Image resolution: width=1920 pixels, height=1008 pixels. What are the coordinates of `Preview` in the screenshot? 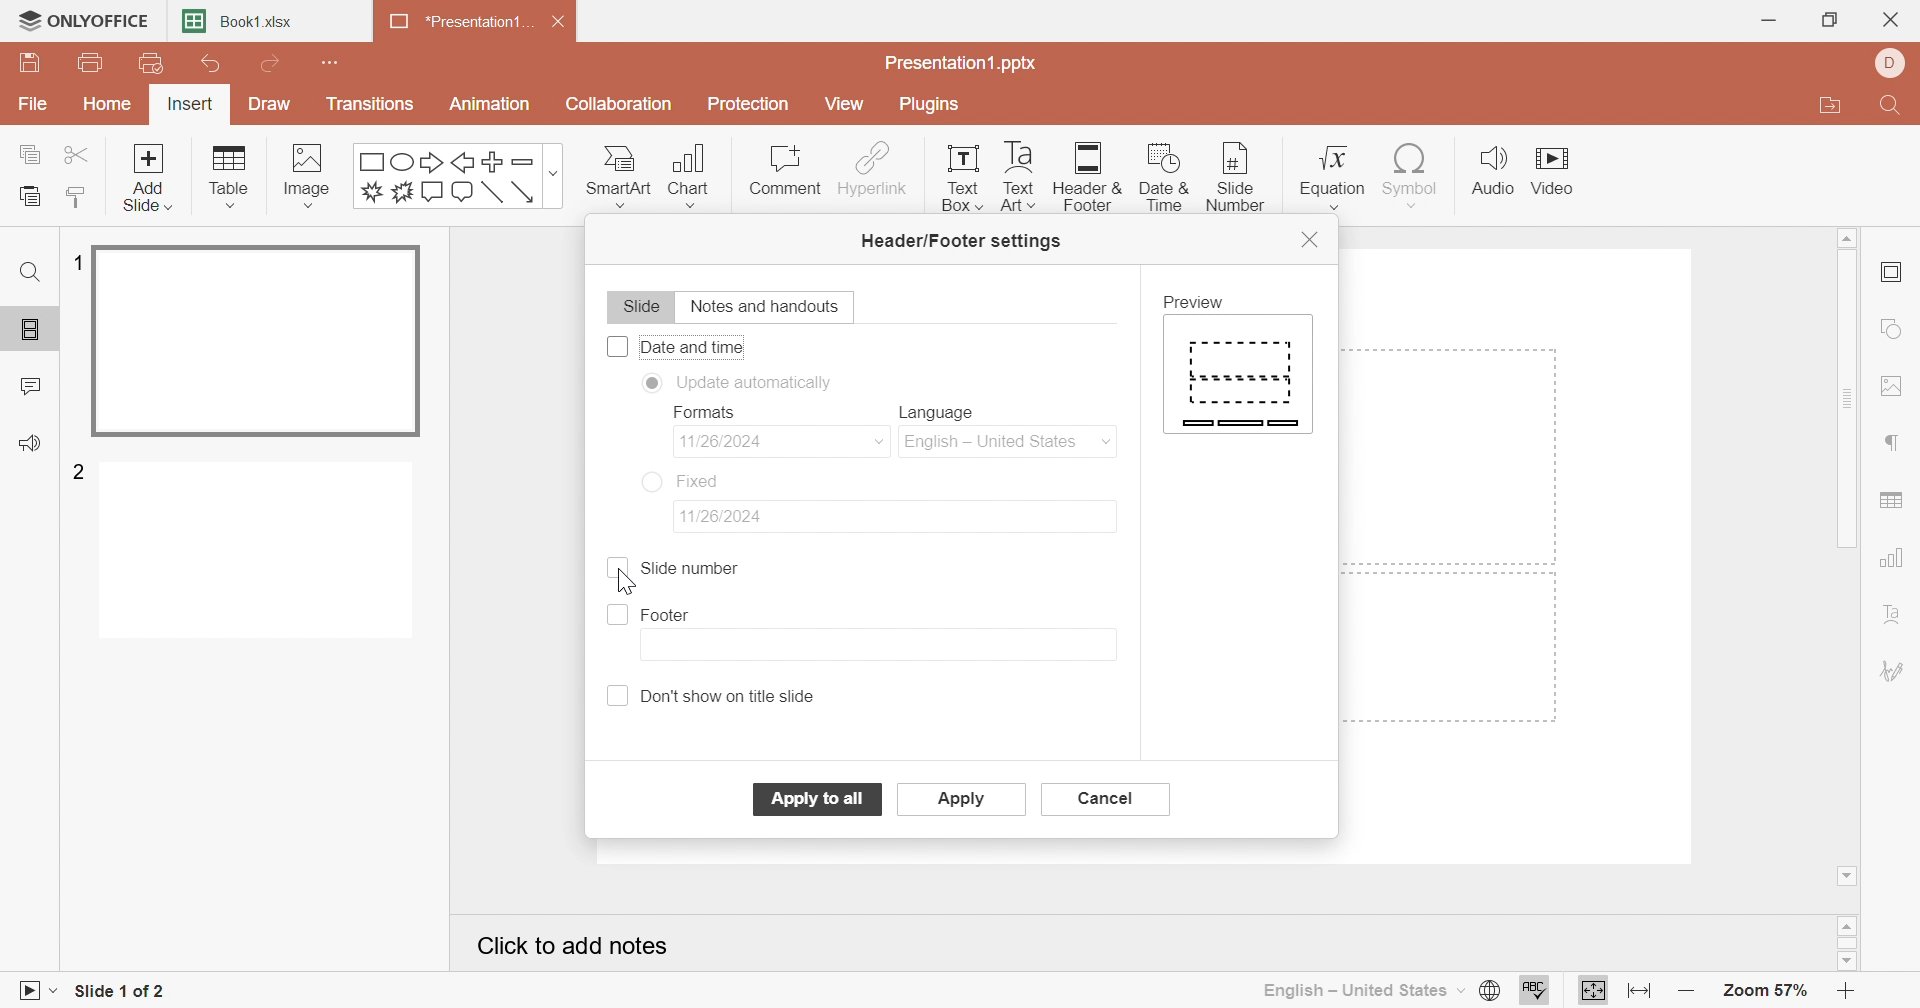 It's located at (1199, 302).